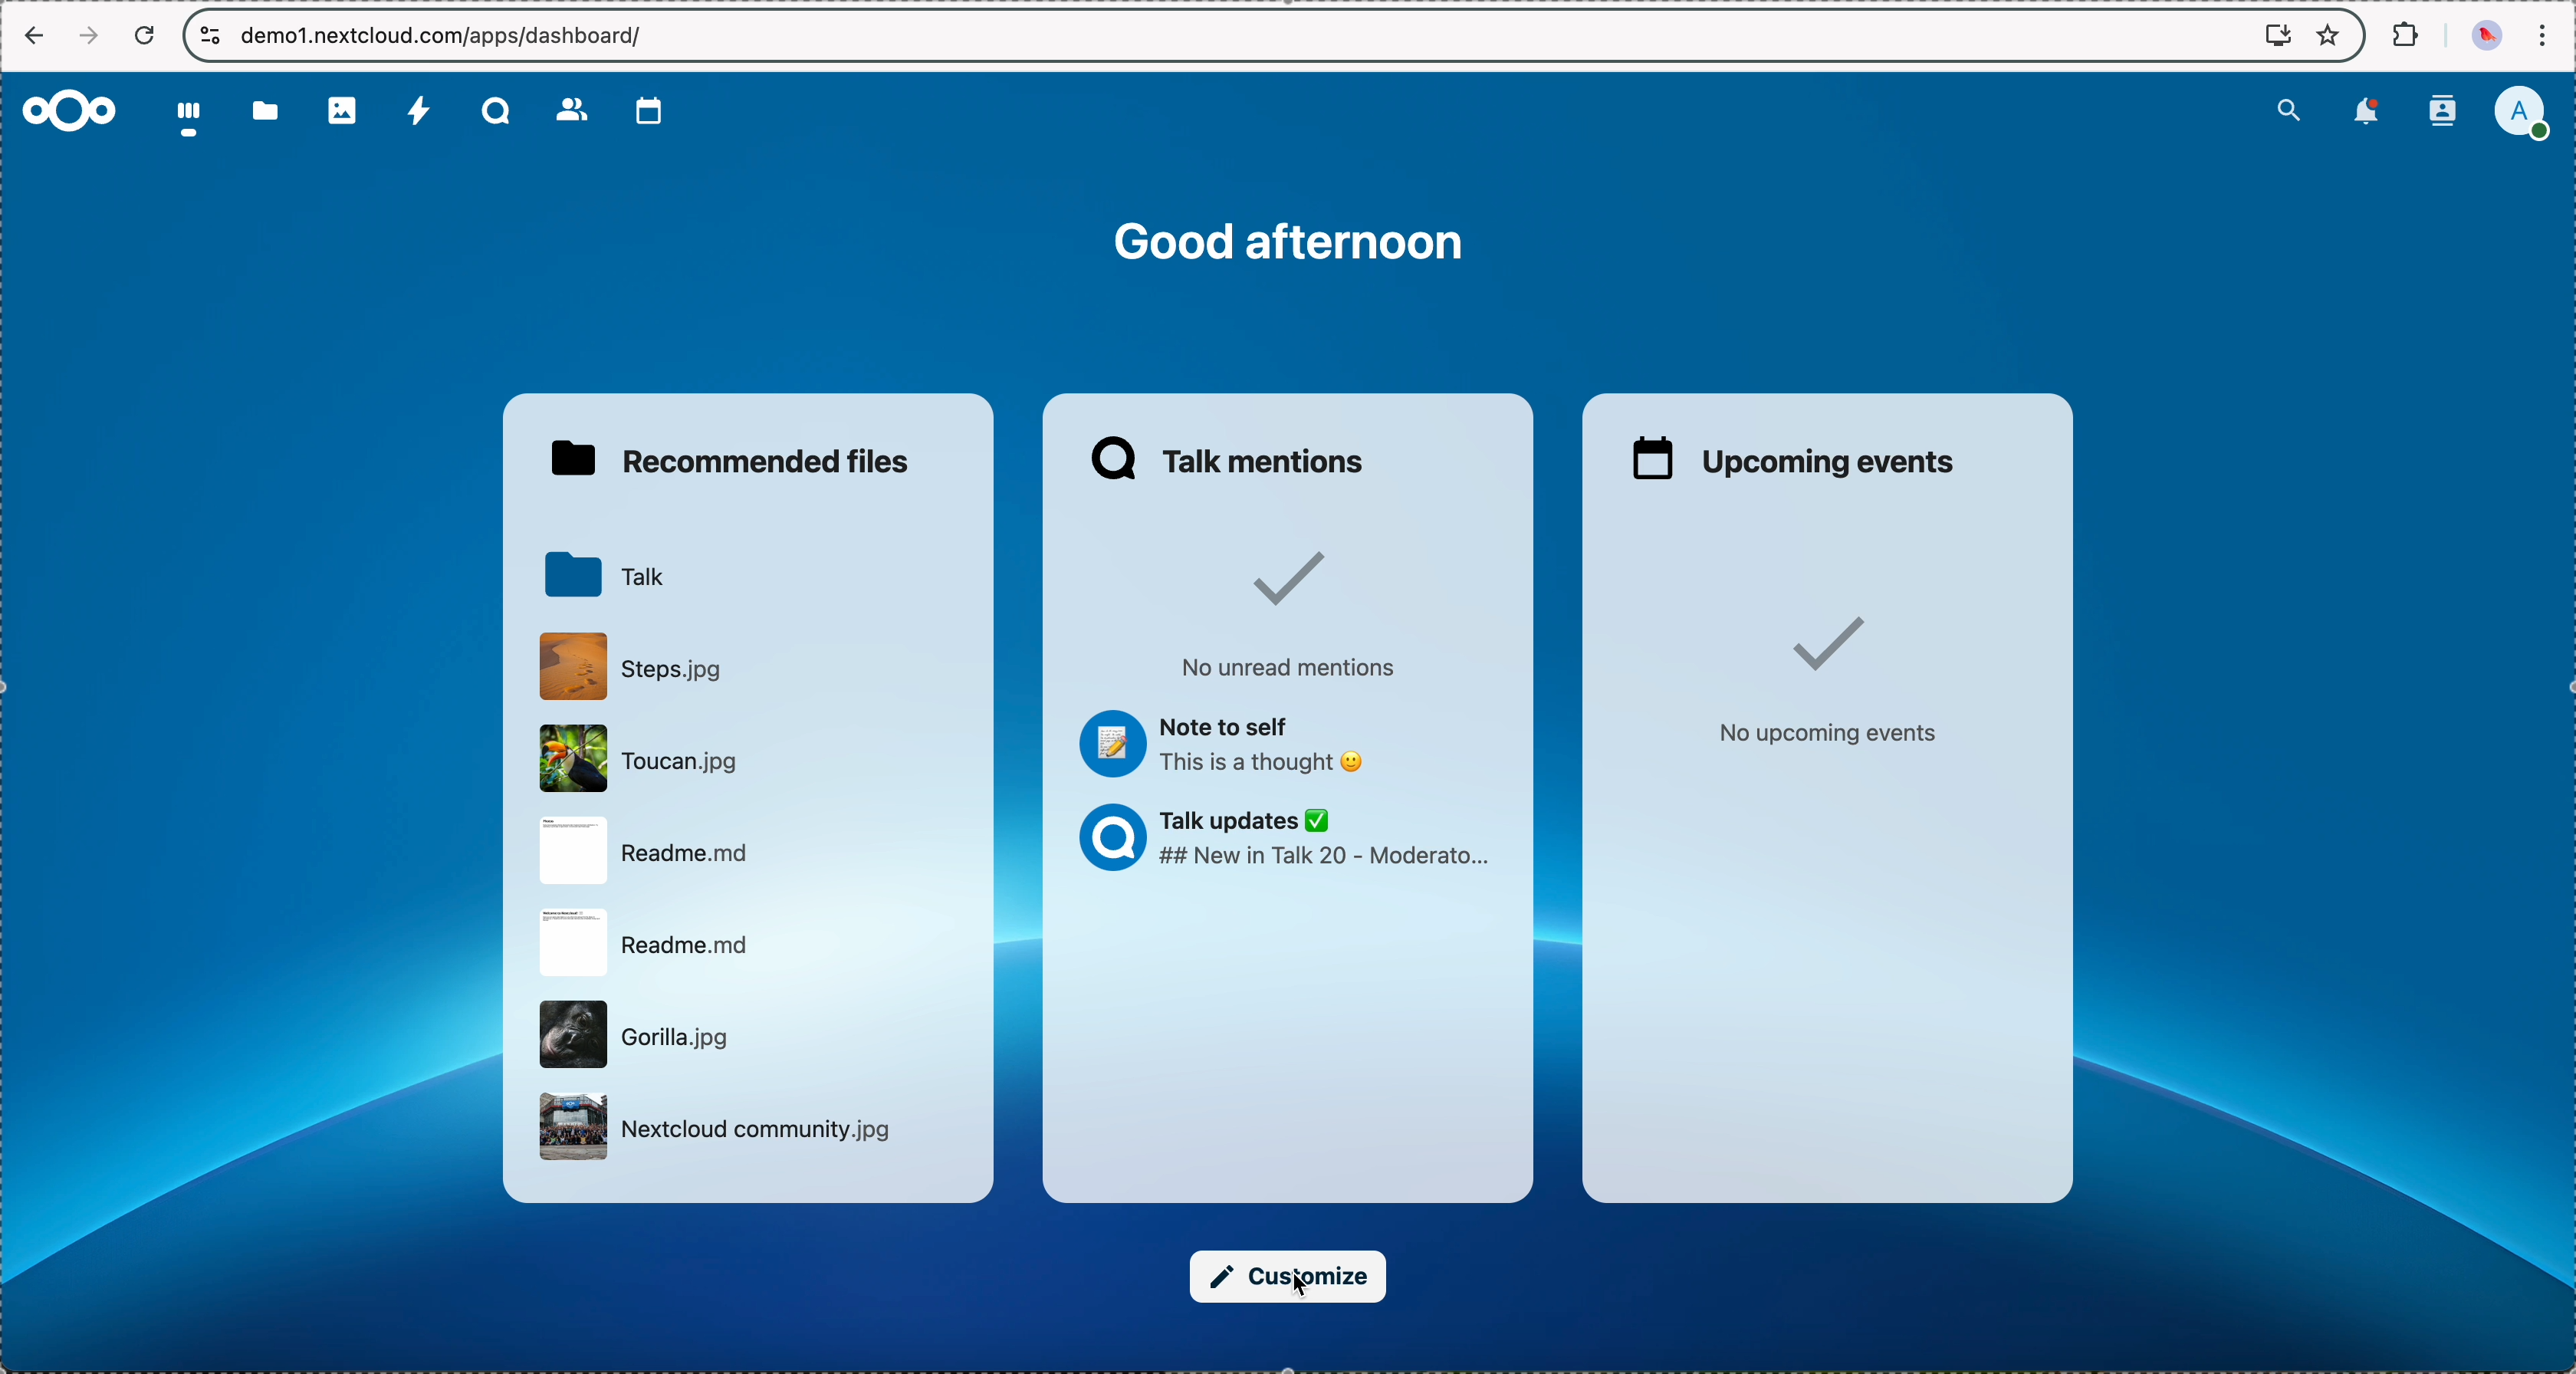 The height and width of the screenshot is (1374, 2576). I want to click on controls, so click(206, 36).